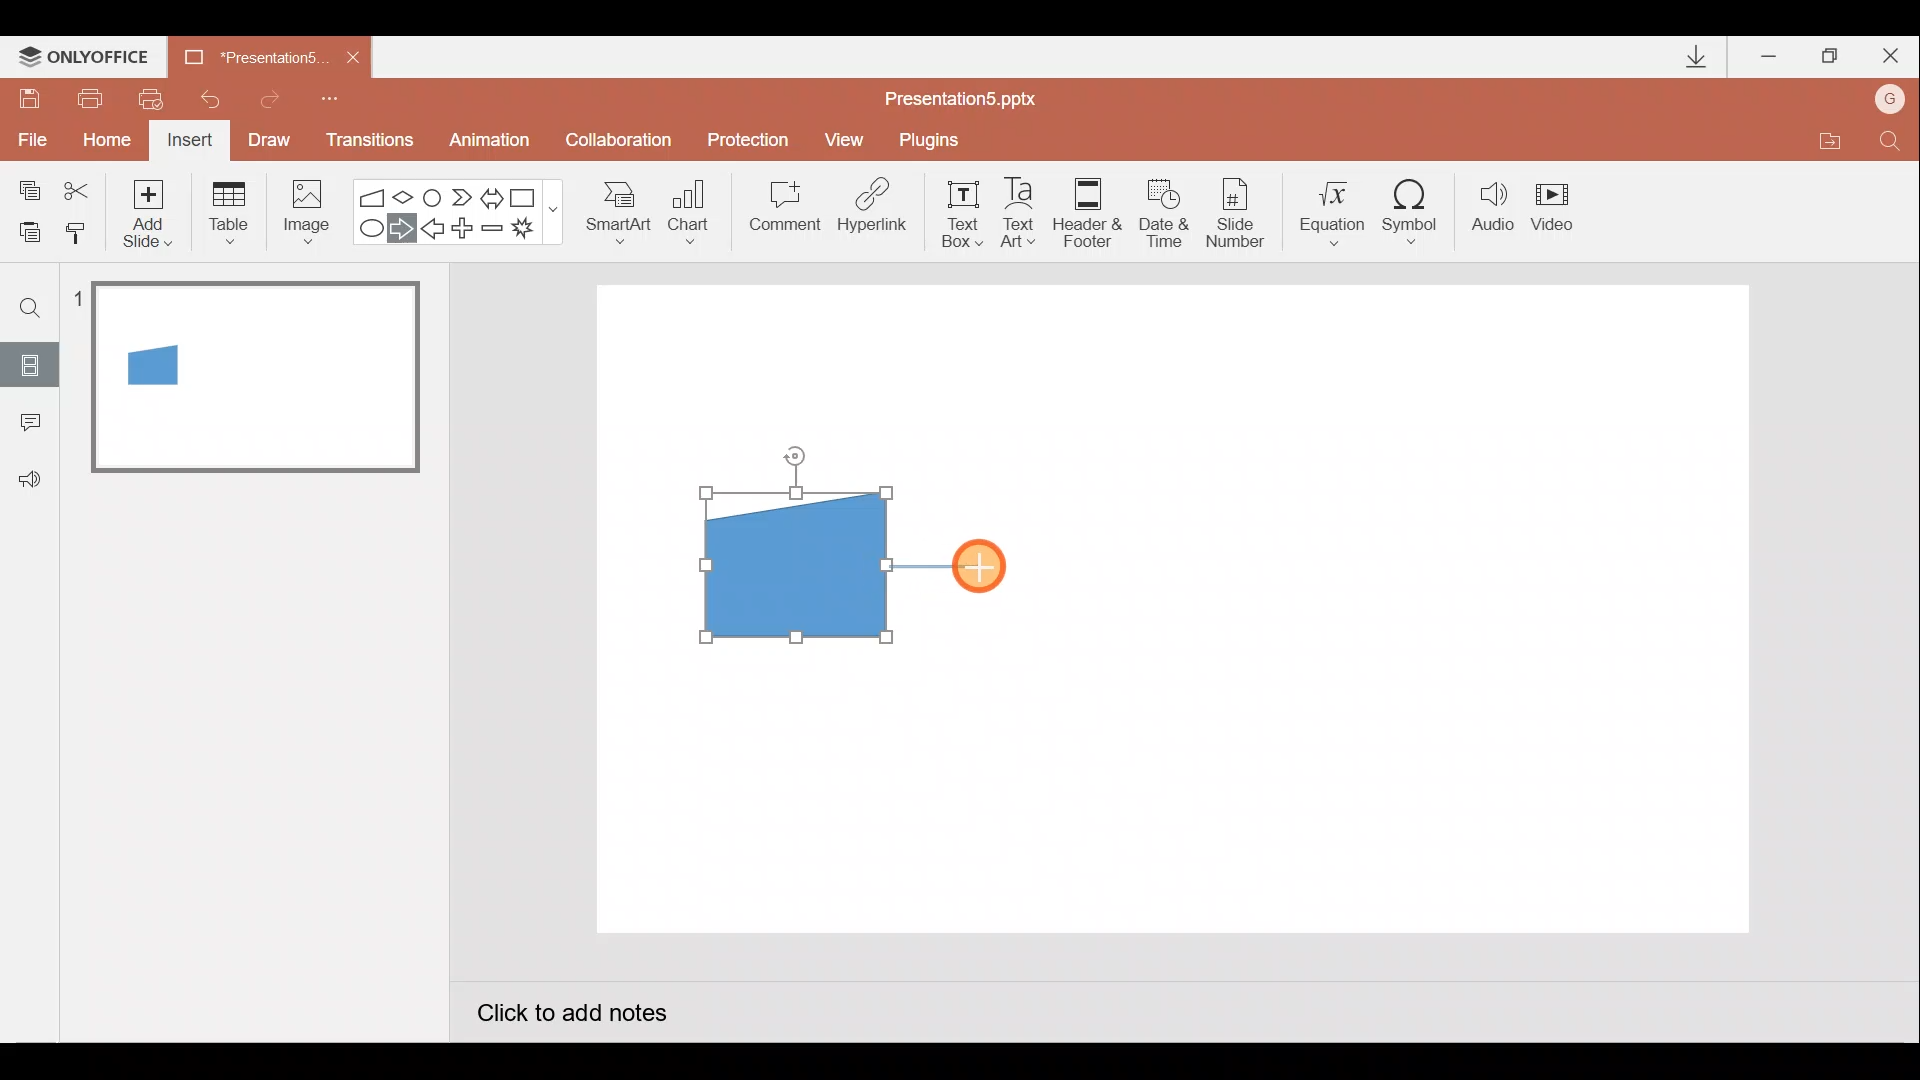  I want to click on Rectangle, so click(528, 196).